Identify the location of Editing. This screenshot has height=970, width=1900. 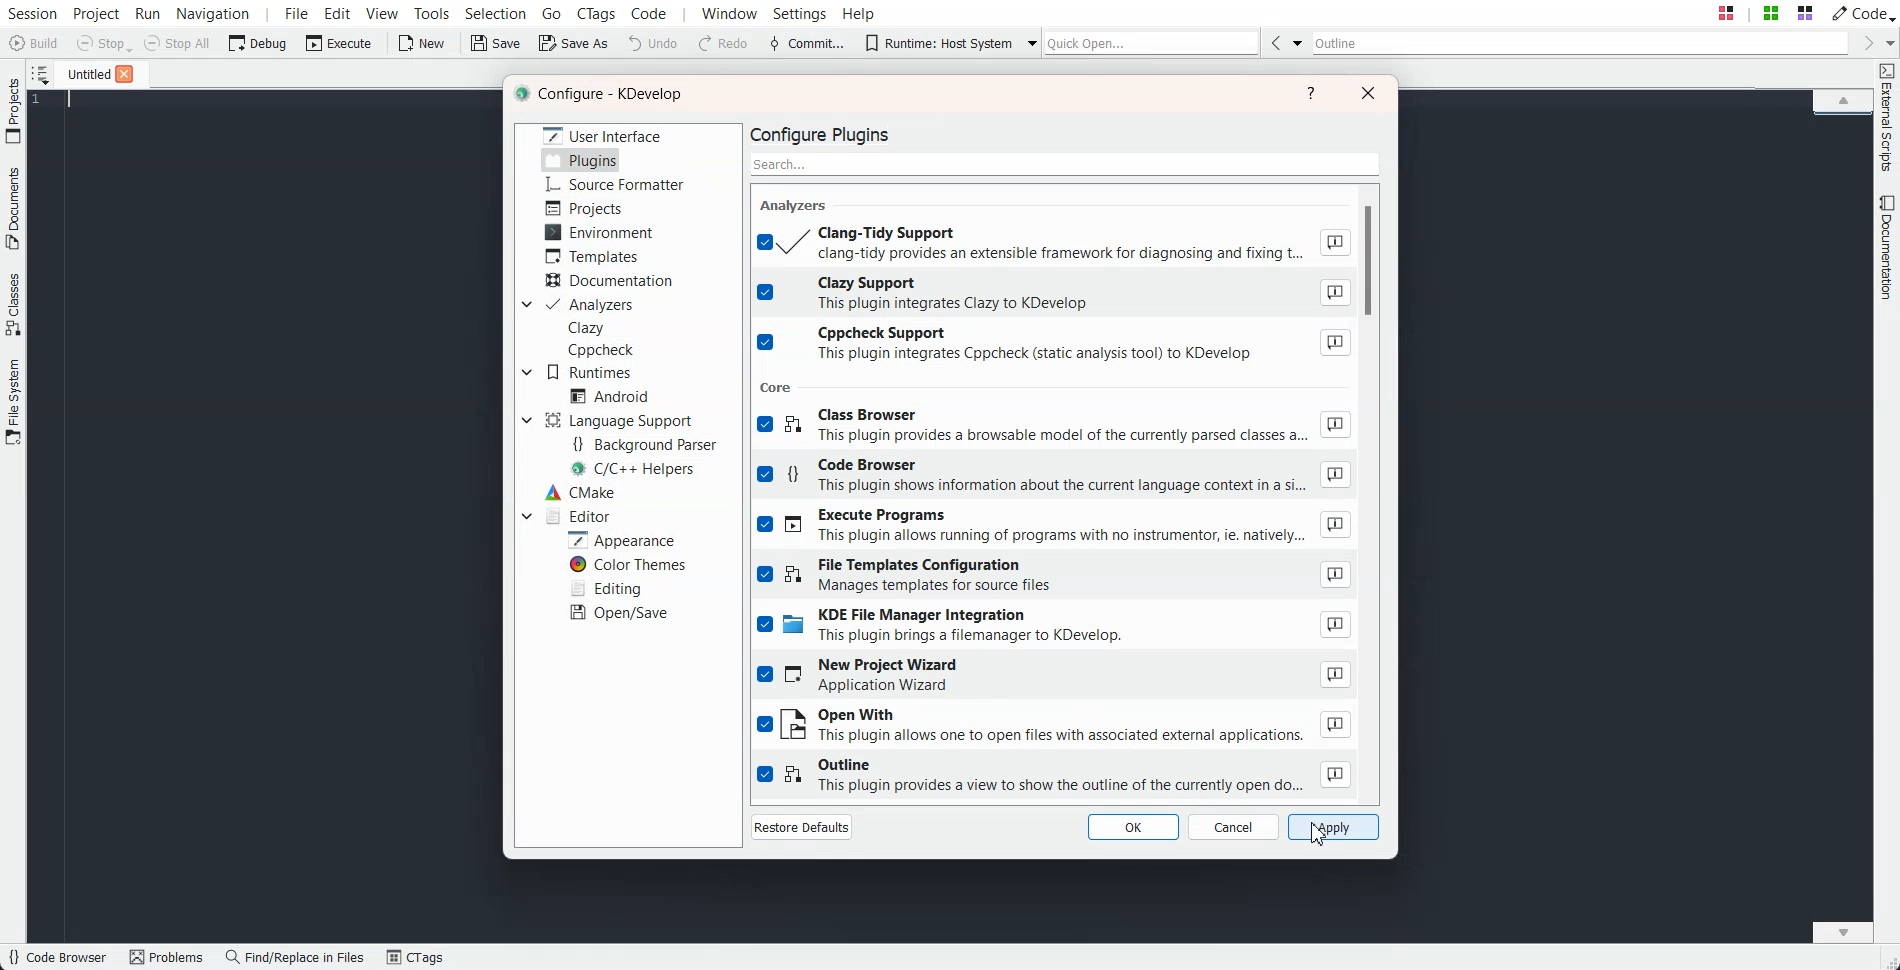
(605, 587).